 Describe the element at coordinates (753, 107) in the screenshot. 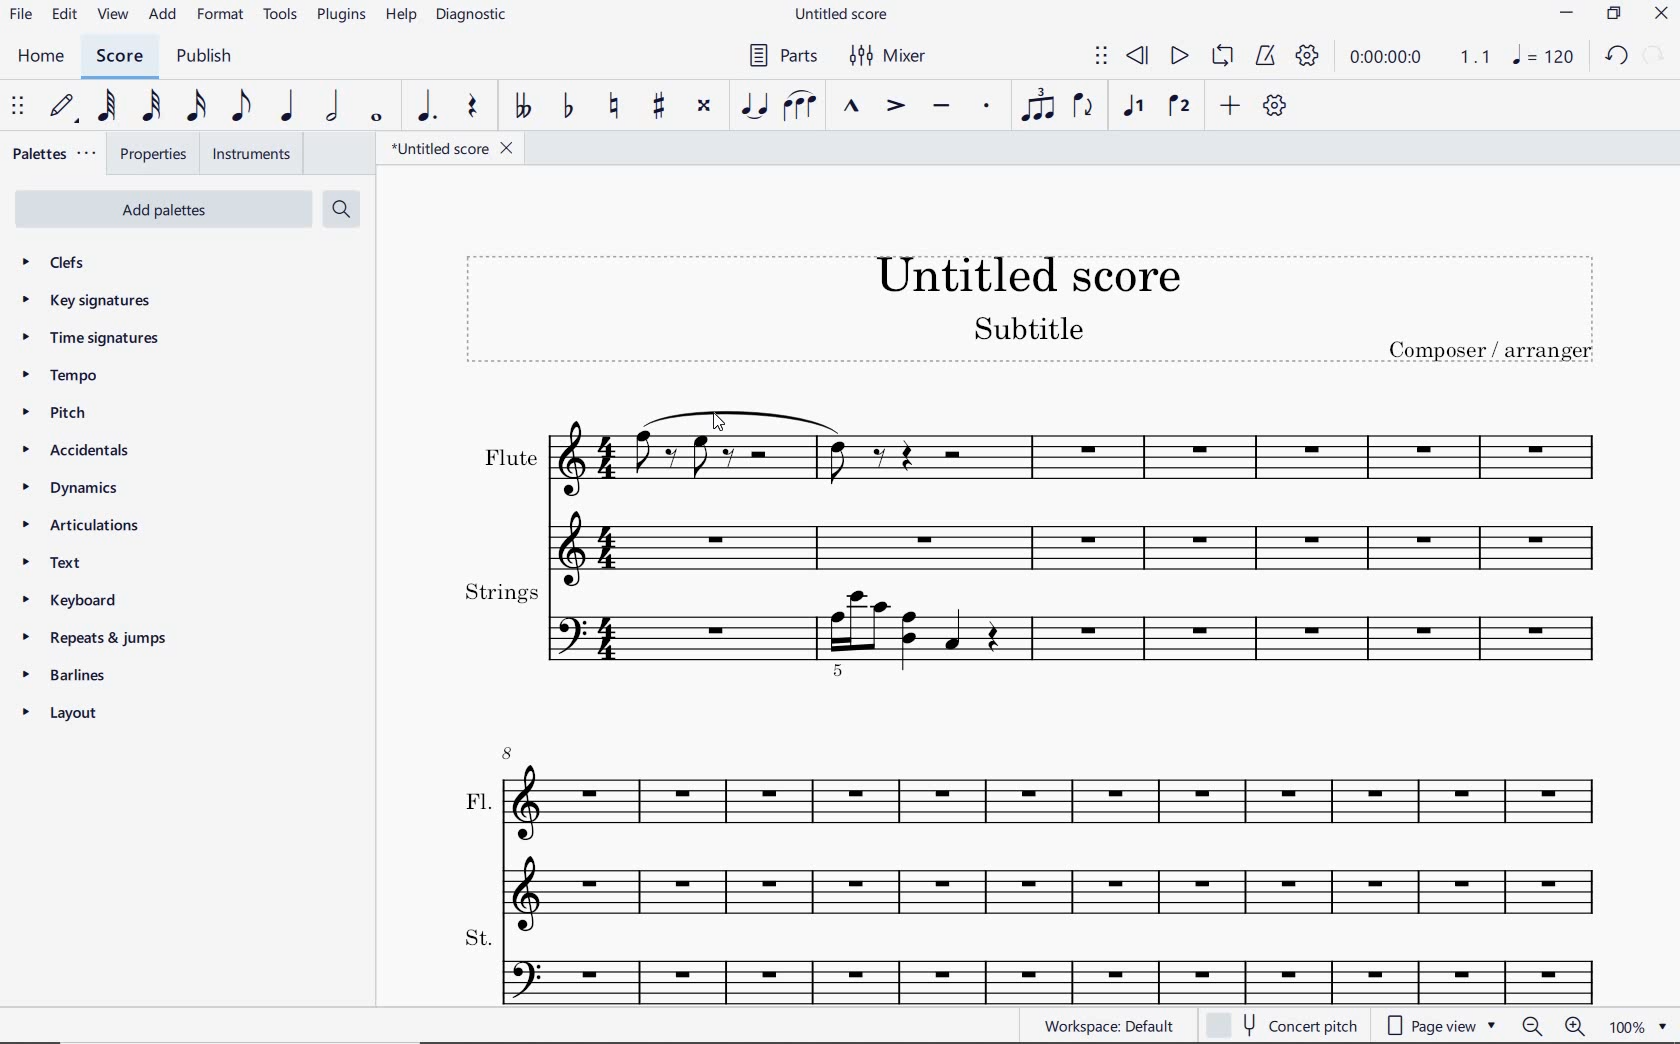

I see `TIE` at that location.